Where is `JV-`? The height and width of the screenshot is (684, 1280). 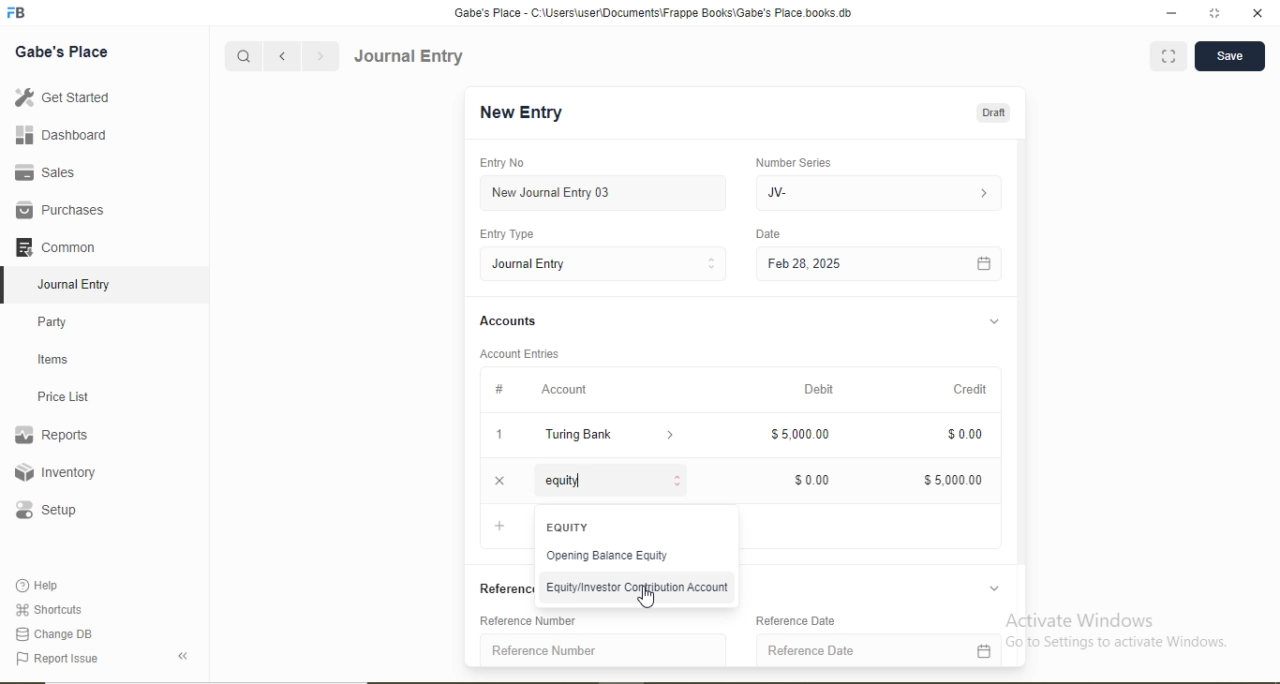 JV- is located at coordinates (777, 193).